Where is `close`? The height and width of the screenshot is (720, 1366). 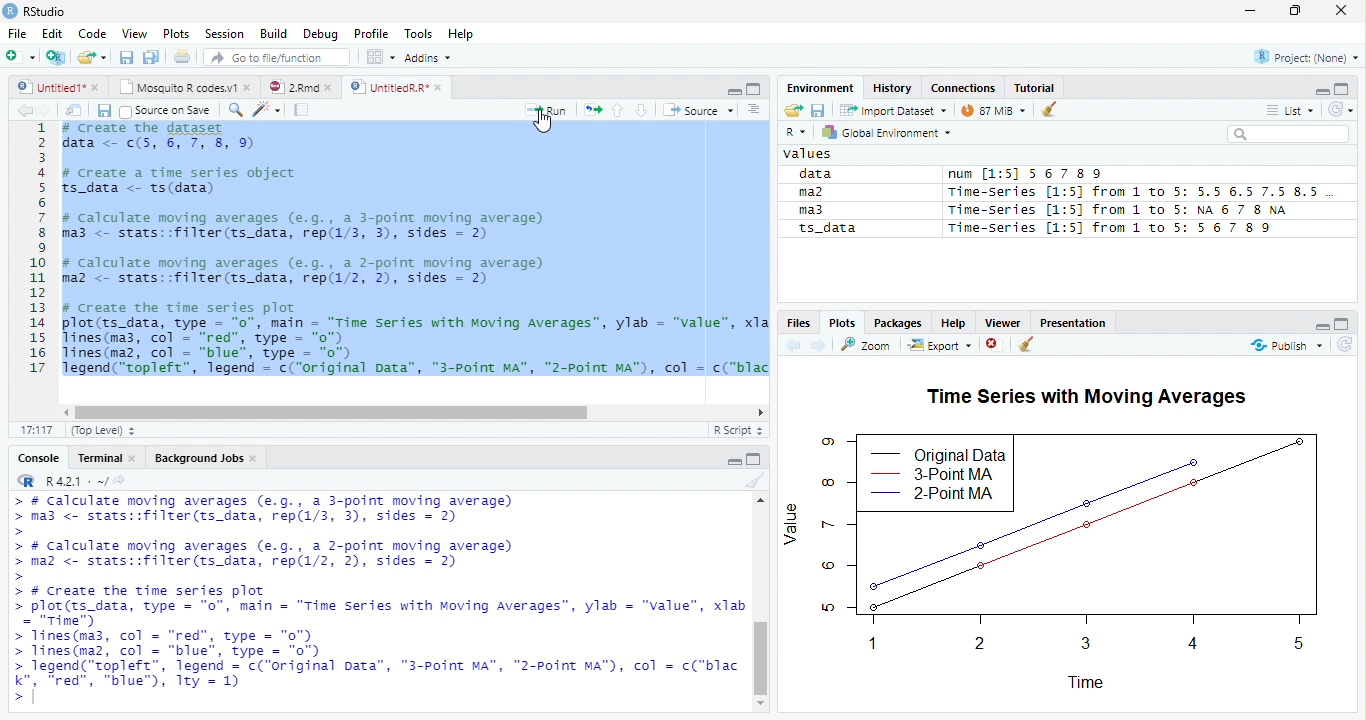 close is located at coordinates (332, 88).